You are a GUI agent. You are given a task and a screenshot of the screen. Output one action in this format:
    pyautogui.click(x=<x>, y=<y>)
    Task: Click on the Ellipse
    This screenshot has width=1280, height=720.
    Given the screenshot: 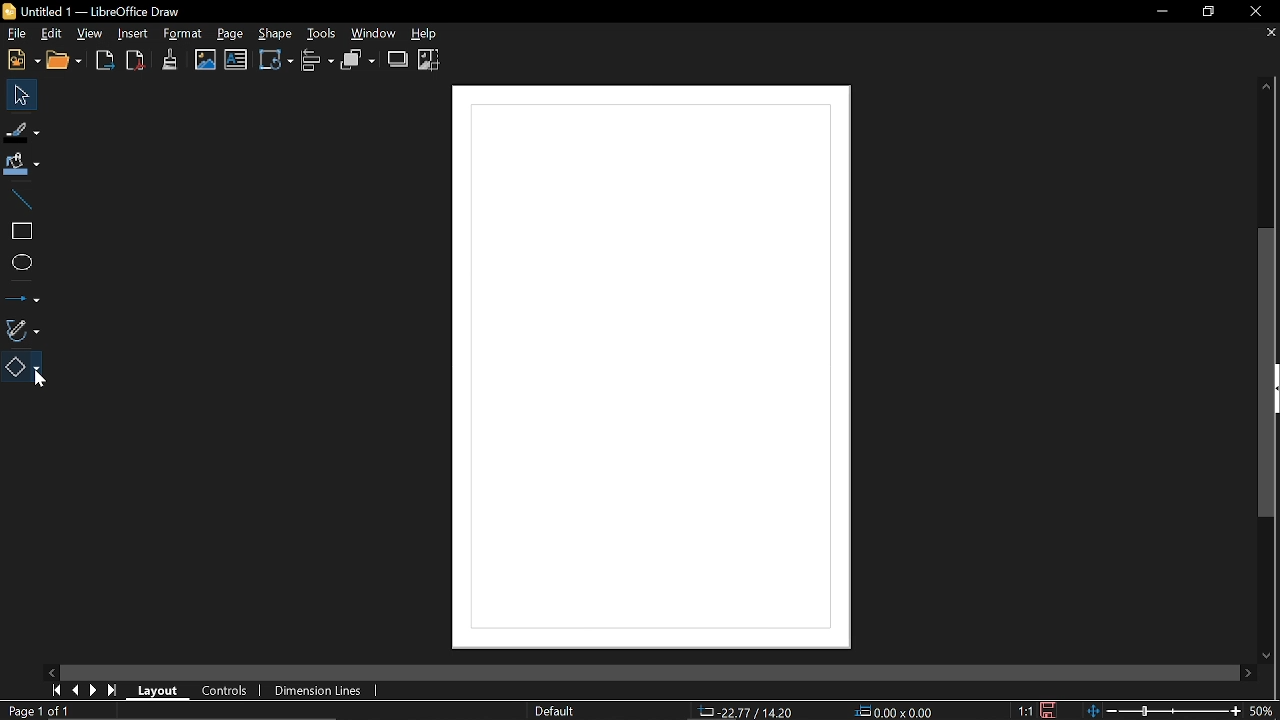 What is the action you would take?
    pyautogui.click(x=20, y=263)
    